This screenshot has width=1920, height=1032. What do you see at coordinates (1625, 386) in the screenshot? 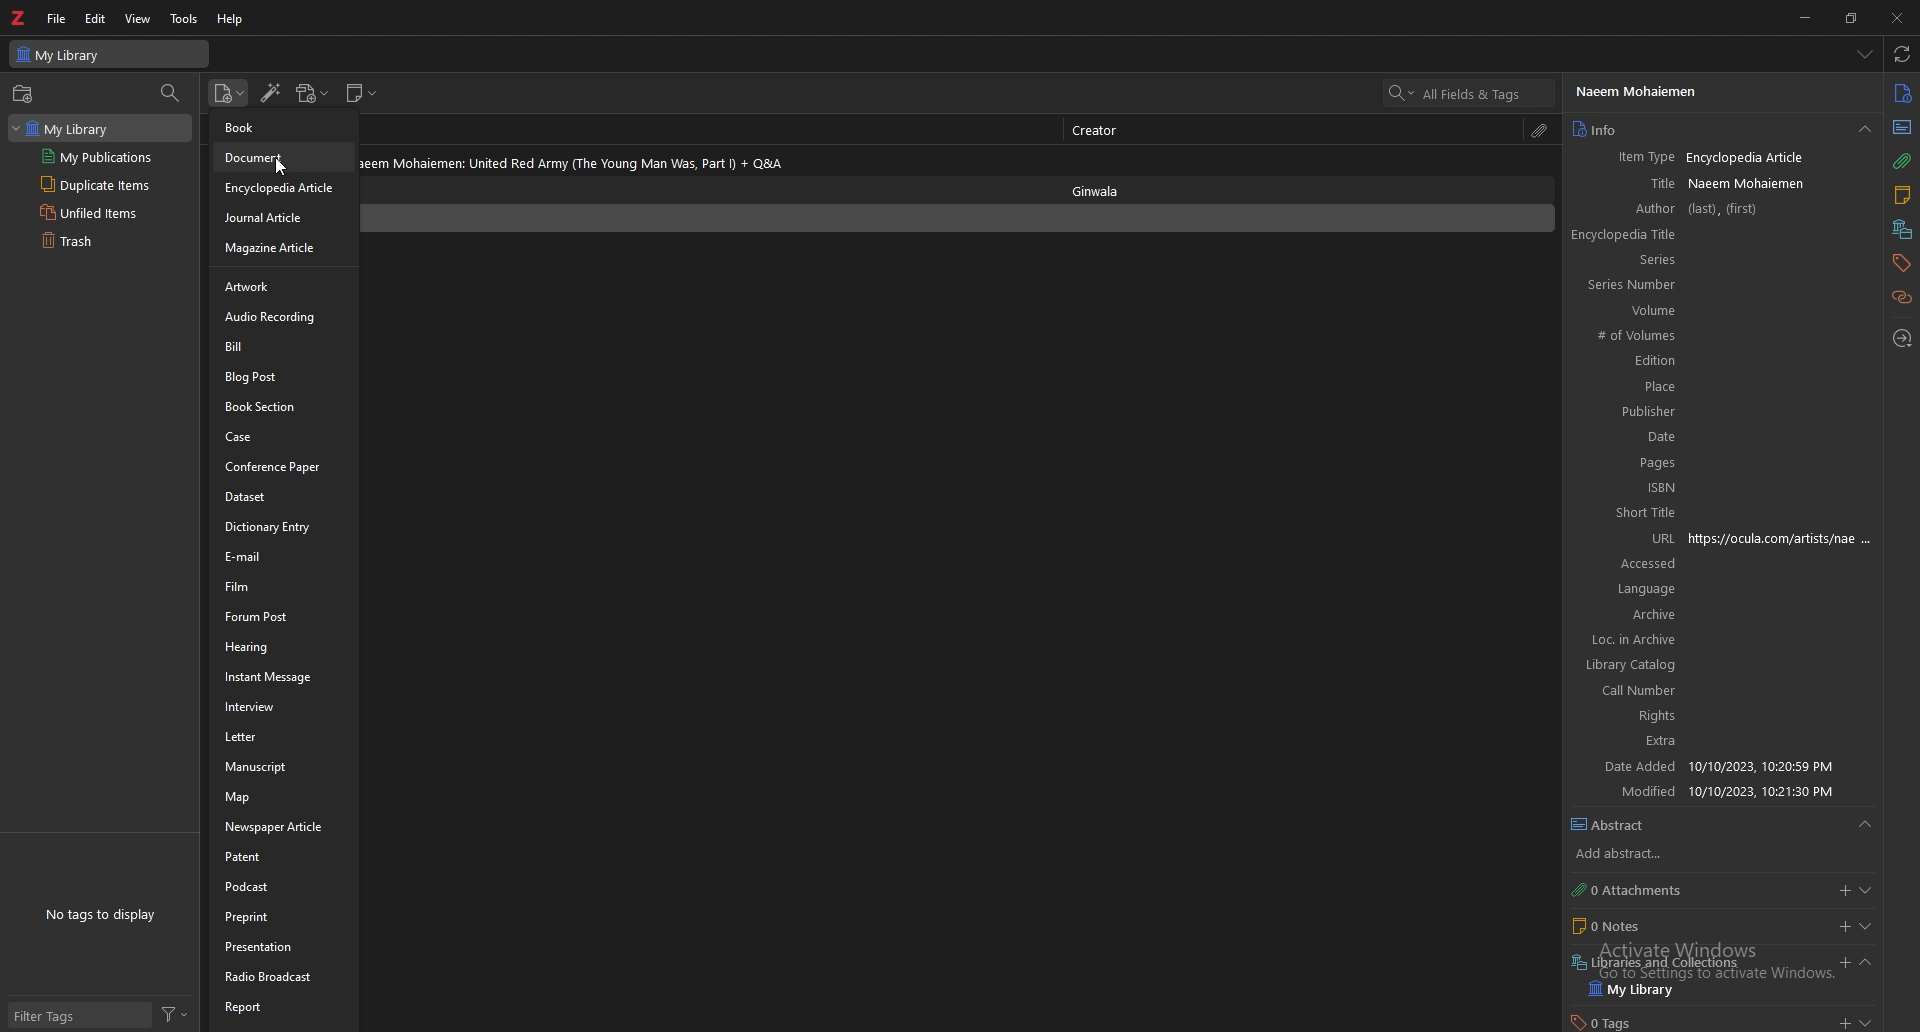
I see `place` at bounding box center [1625, 386].